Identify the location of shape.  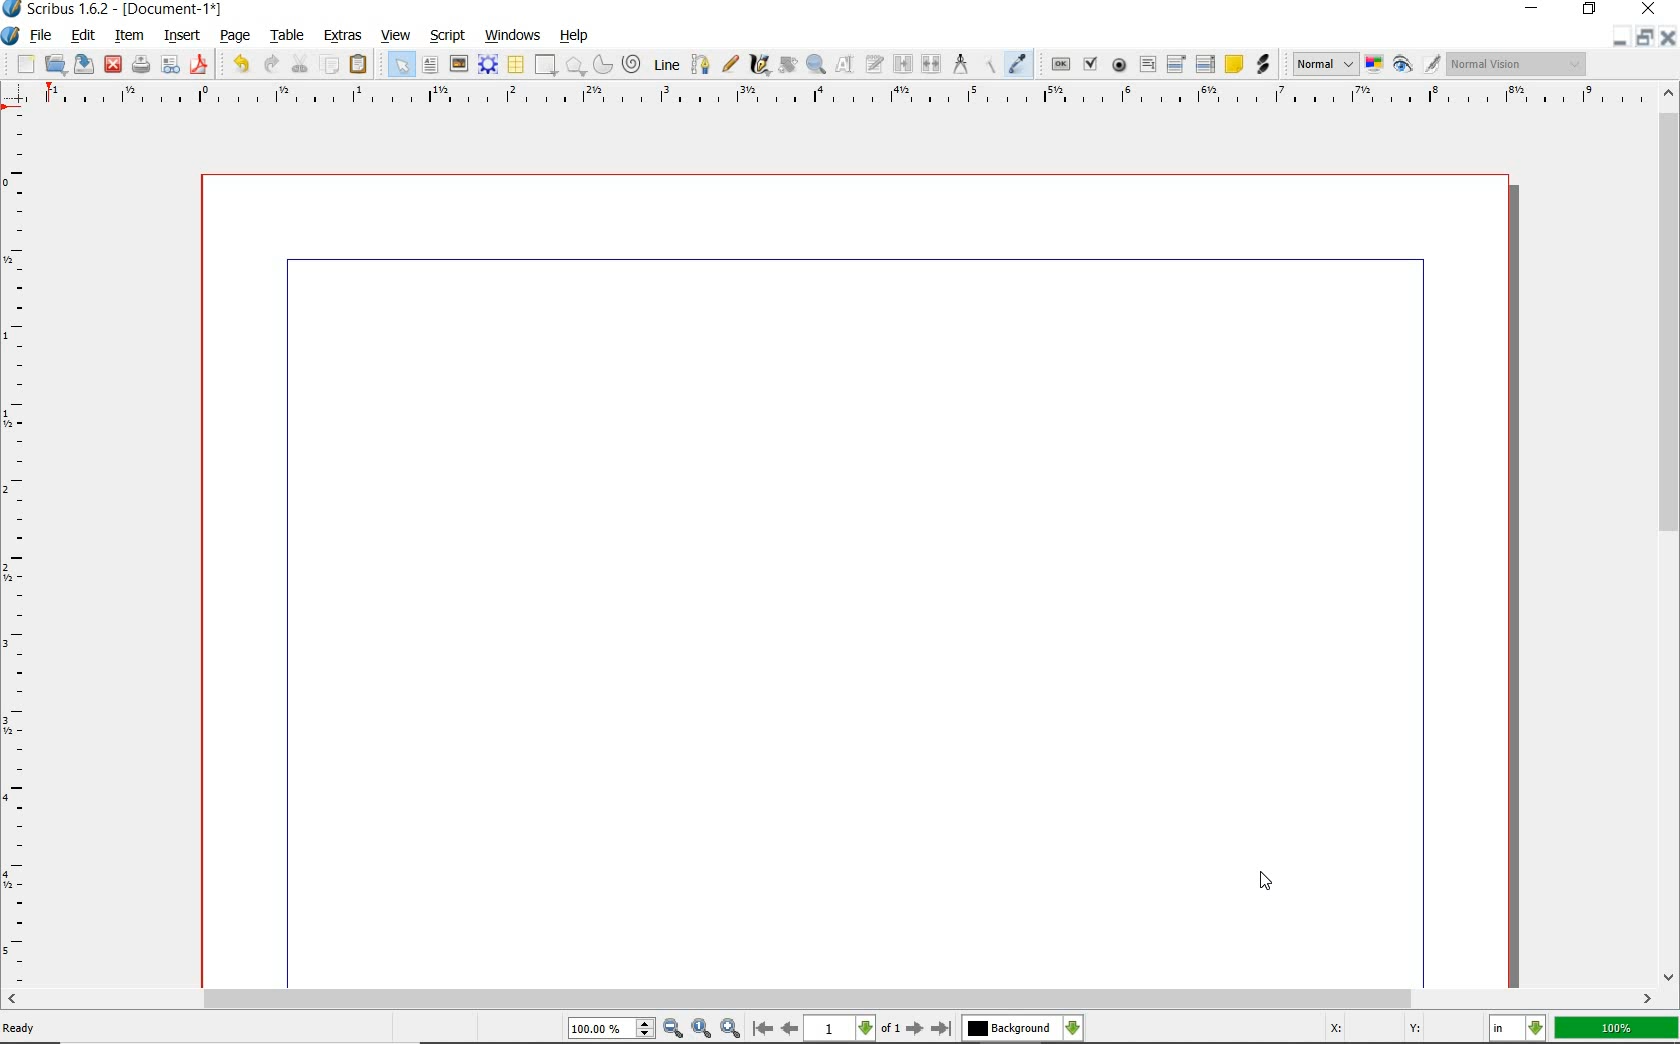
(547, 65).